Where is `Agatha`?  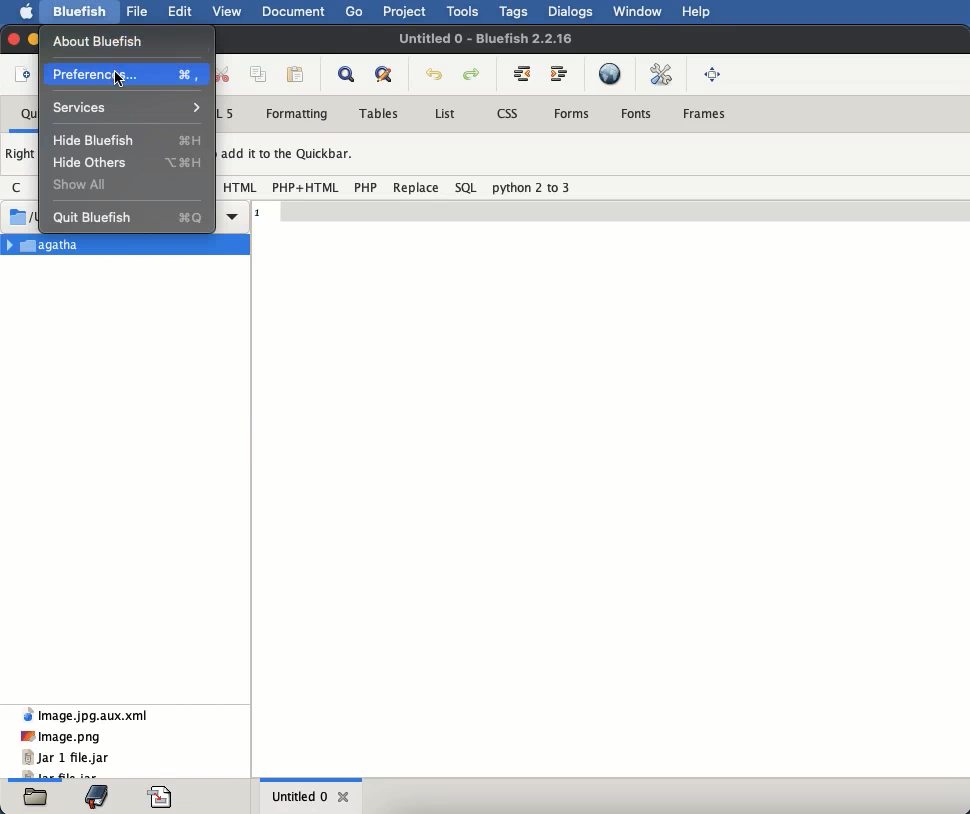 Agatha is located at coordinates (127, 244).